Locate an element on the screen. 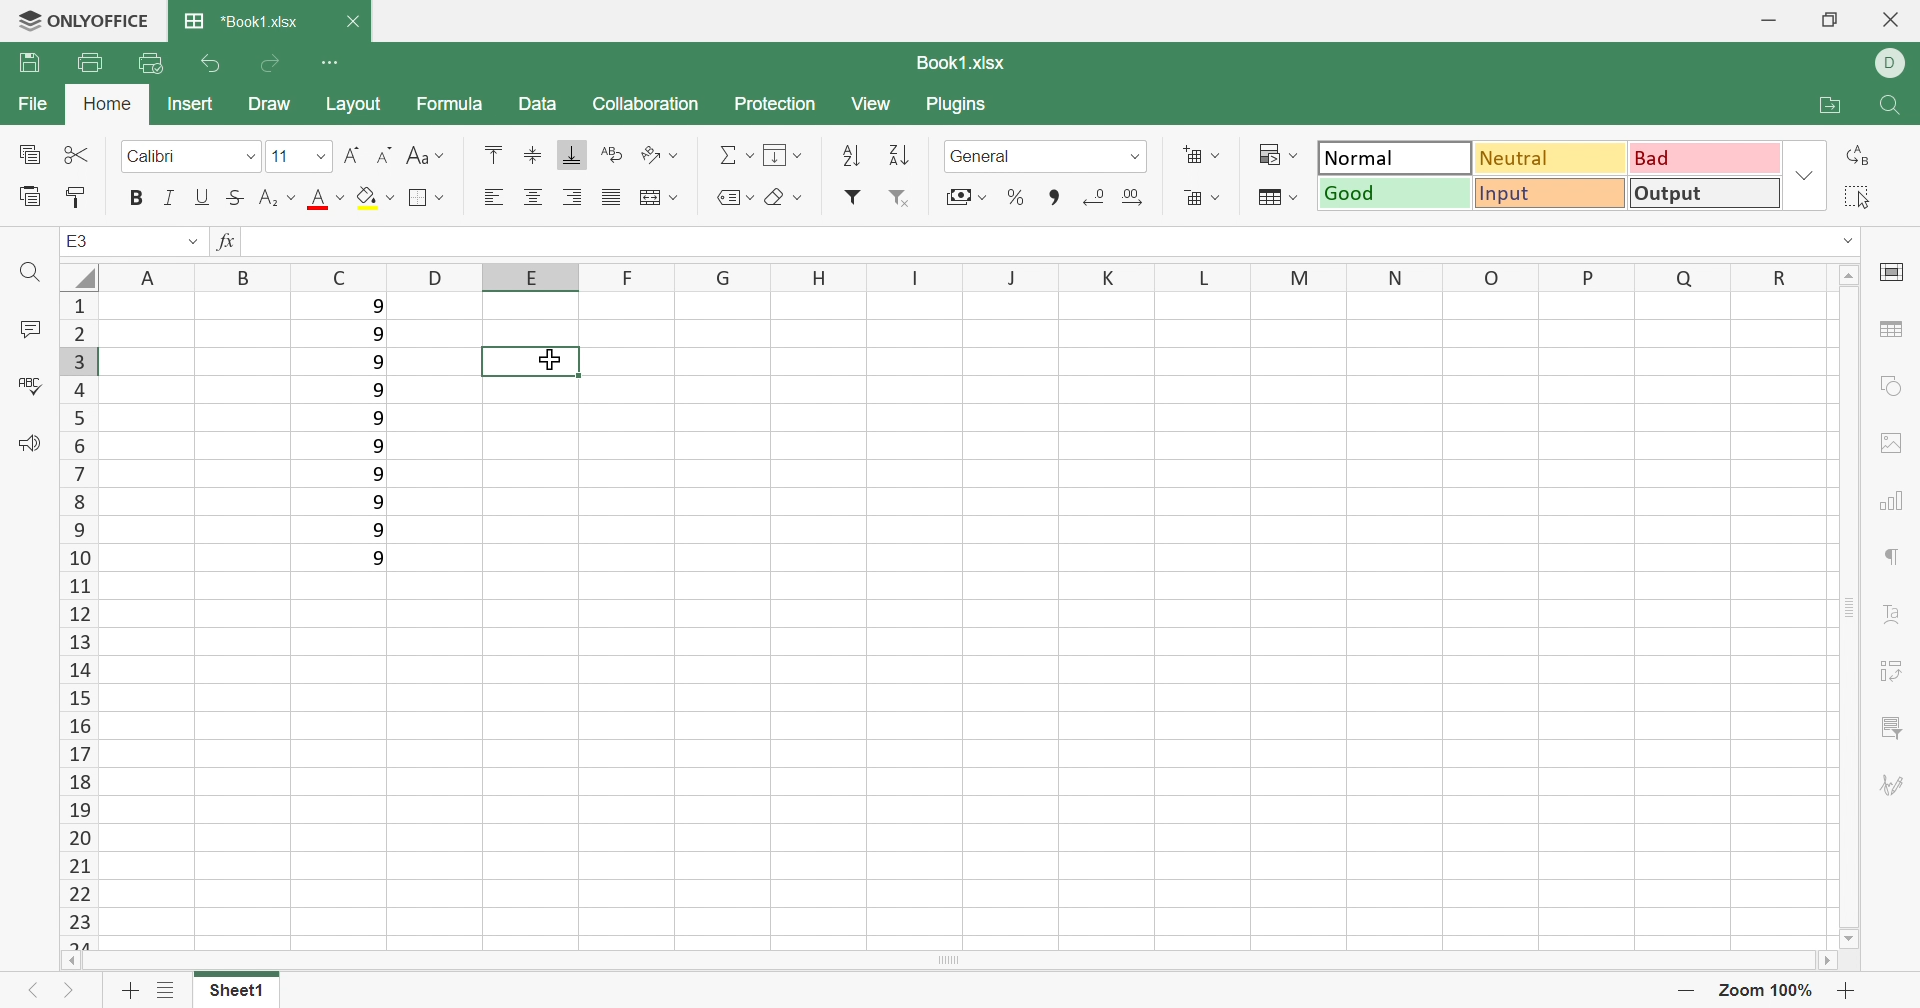 This screenshot has height=1008, width=1920. Draw is located at coordinates (271, 105).